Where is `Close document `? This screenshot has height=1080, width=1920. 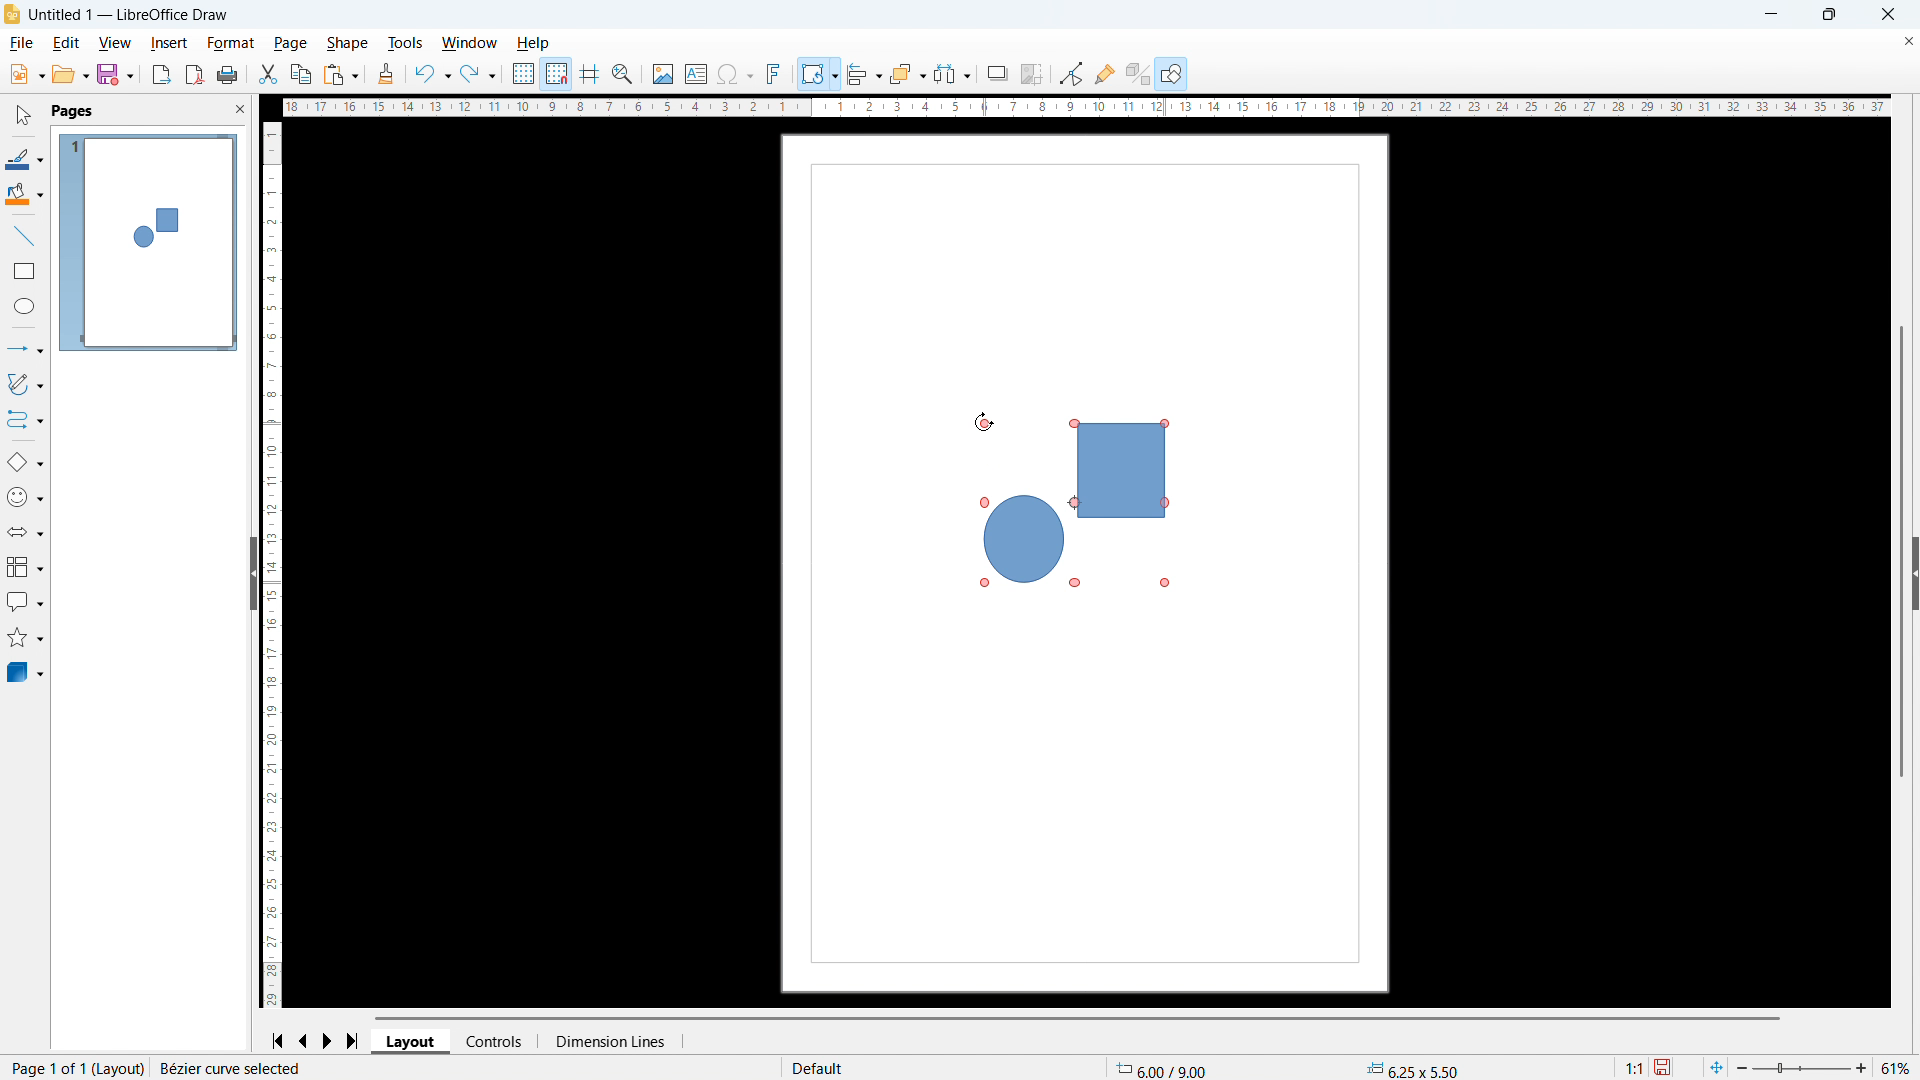
Close document  is located at coordinates (1908, 40).